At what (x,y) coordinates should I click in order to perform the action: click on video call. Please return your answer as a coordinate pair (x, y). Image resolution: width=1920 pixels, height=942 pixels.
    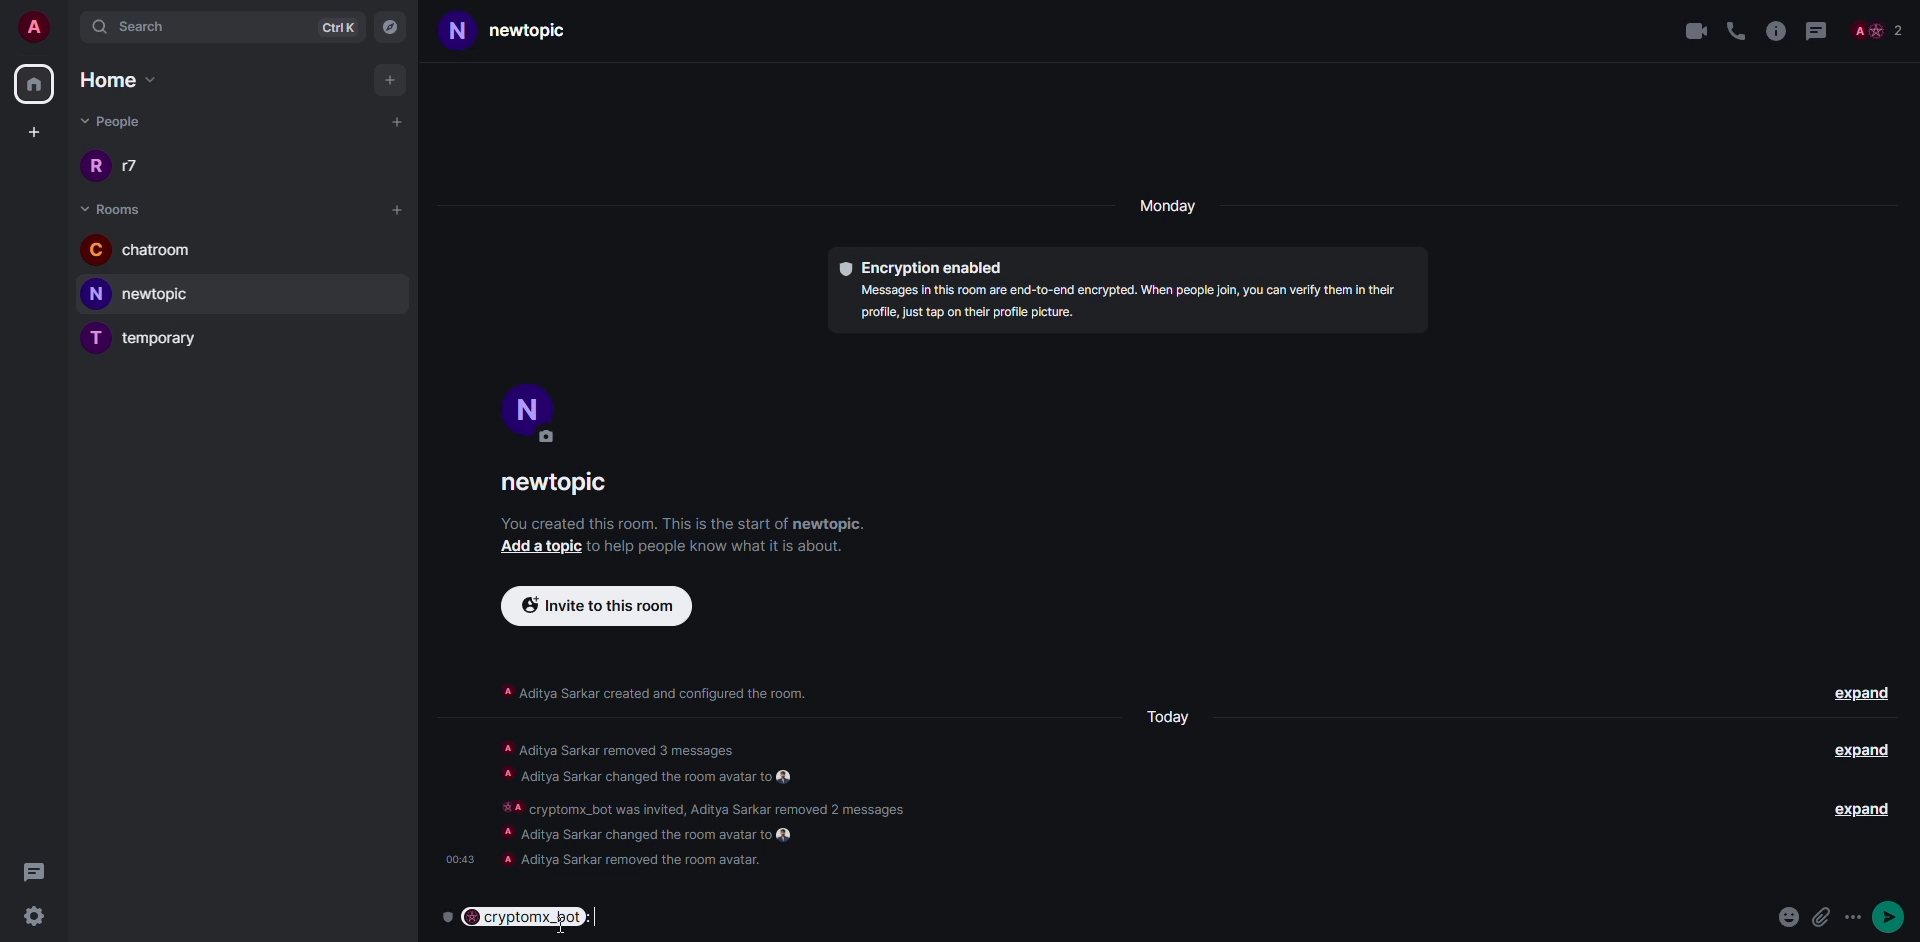
    Looking at the image, I should click on (1693, 30).